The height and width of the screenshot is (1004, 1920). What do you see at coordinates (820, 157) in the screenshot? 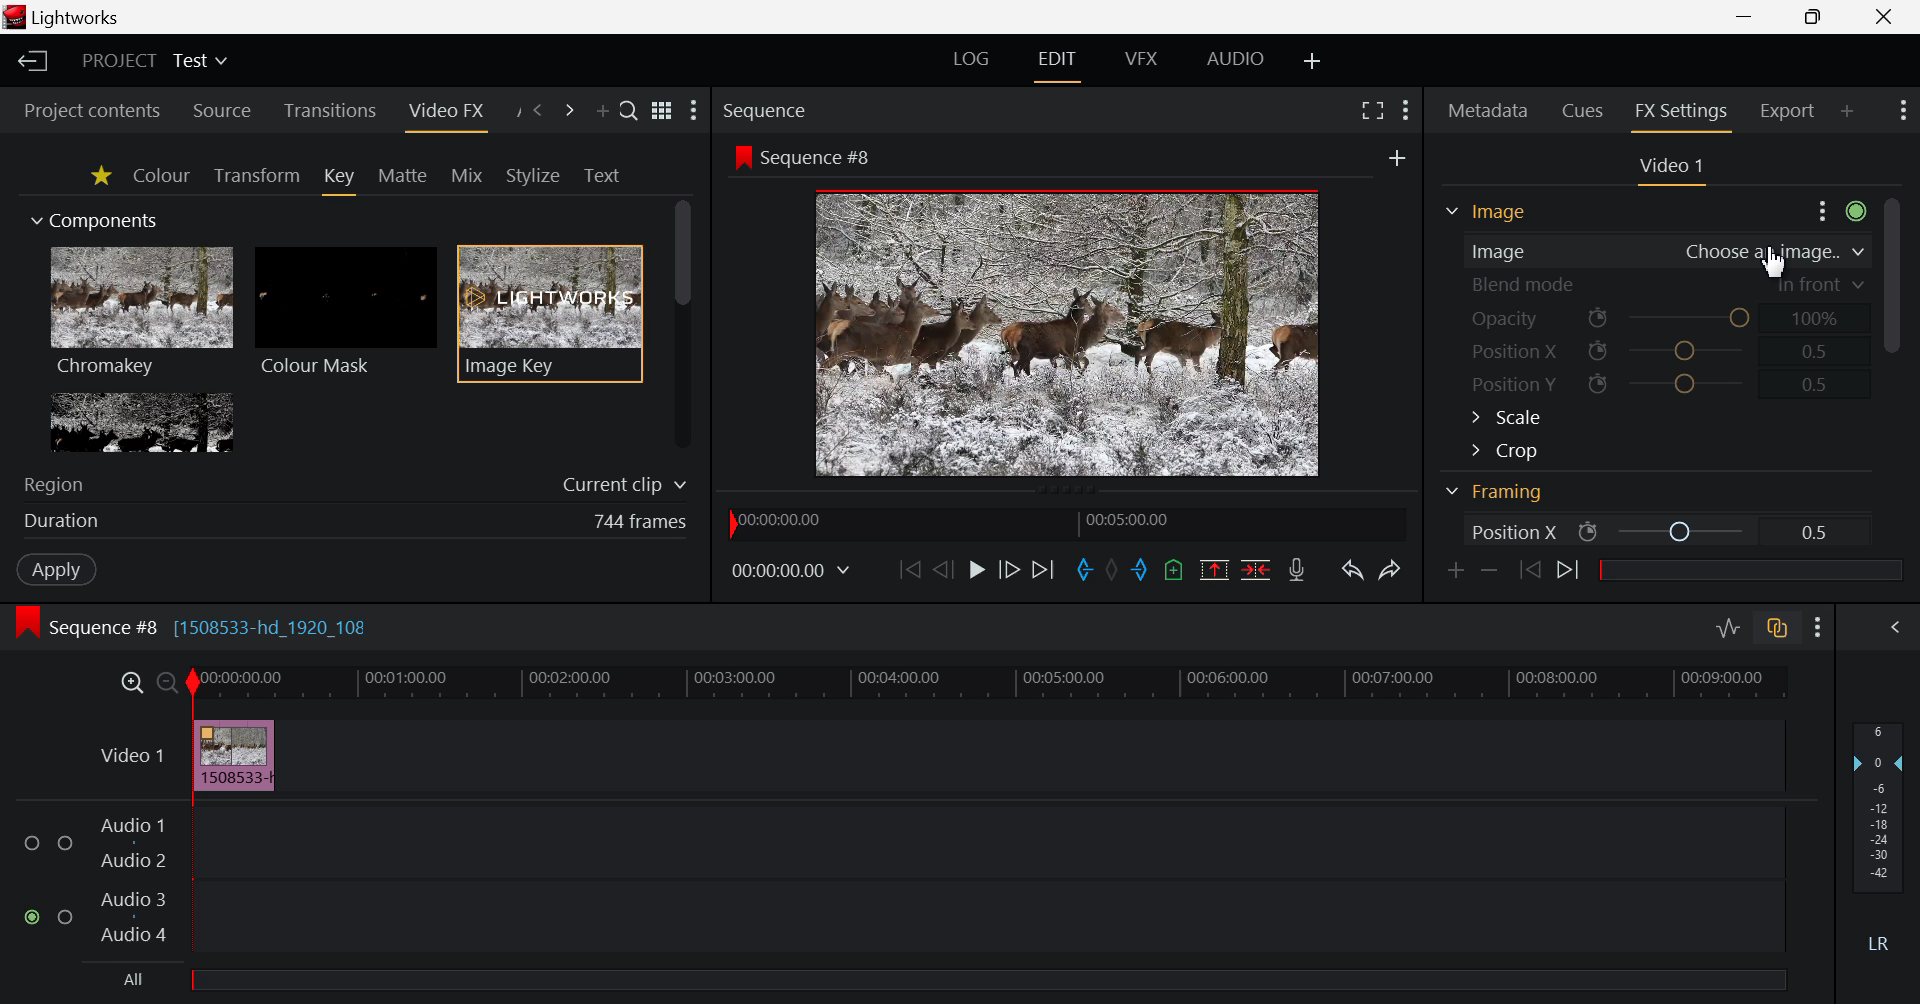
I see `Sequence #8` at bounding box center [820, 157].